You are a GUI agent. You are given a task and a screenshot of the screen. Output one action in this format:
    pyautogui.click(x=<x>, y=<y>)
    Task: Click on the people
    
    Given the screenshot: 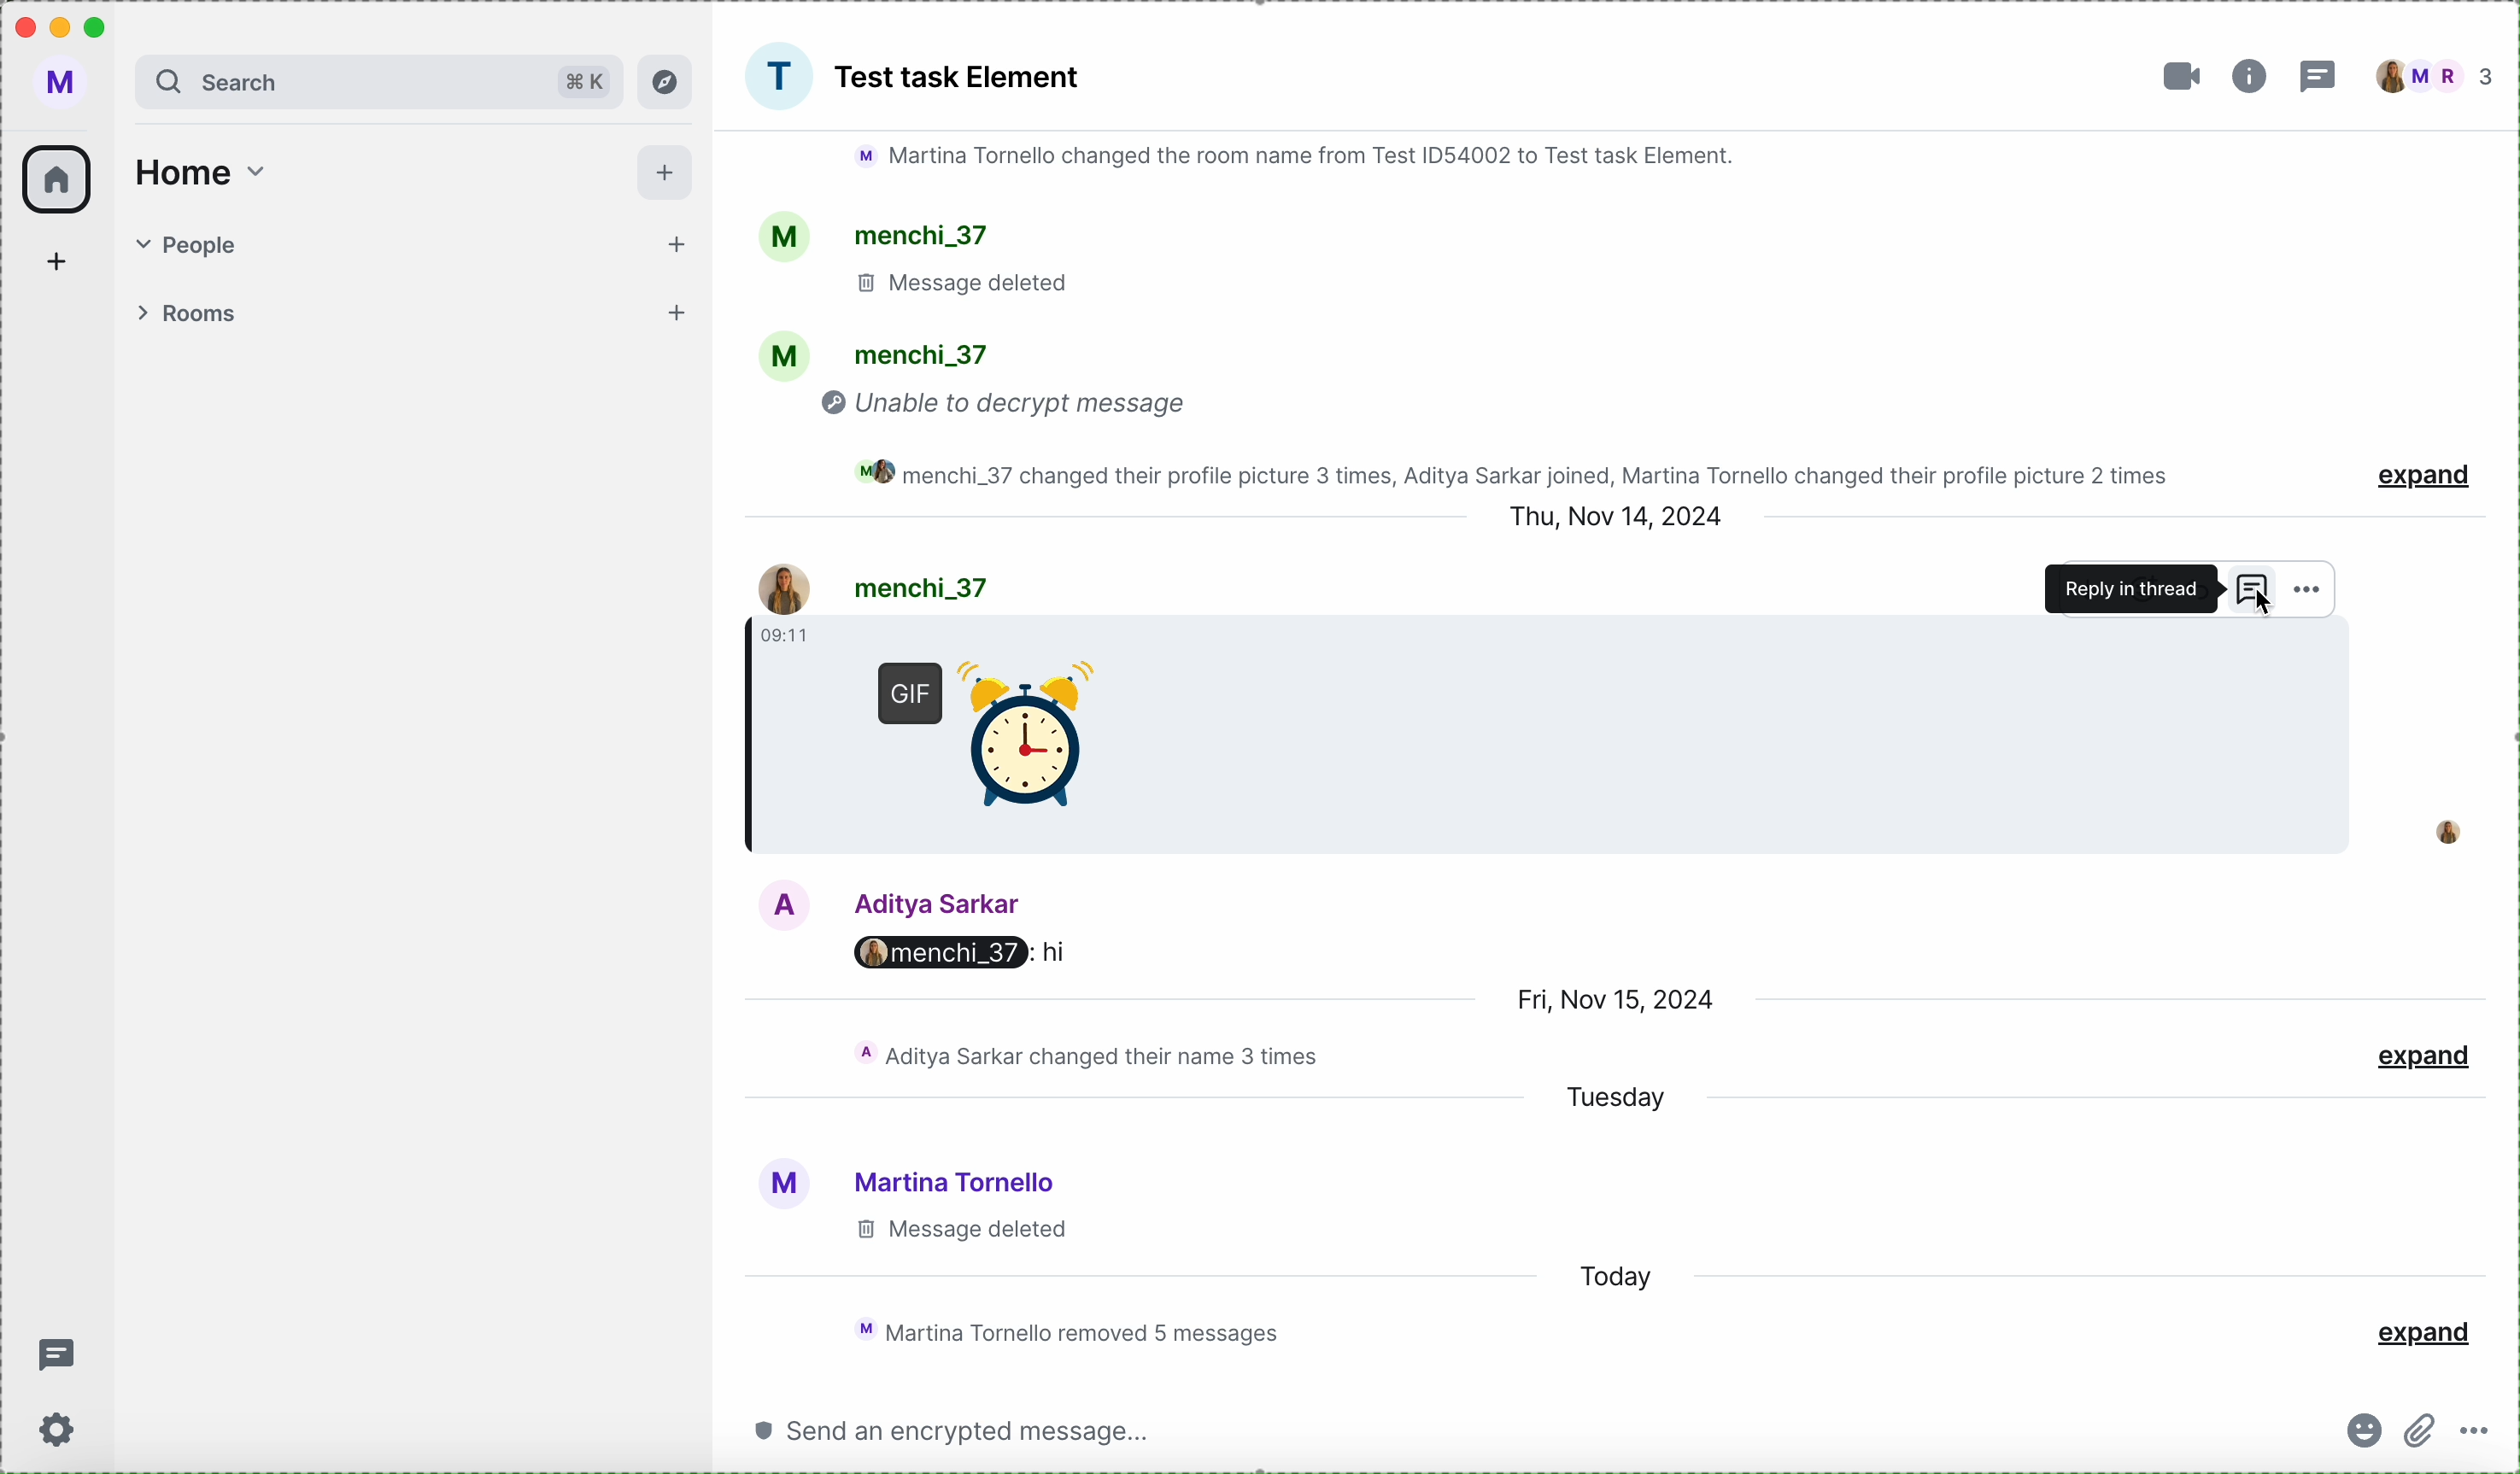 What is the action you would take?
    pyautogui.click(x=2435, y=76)
    